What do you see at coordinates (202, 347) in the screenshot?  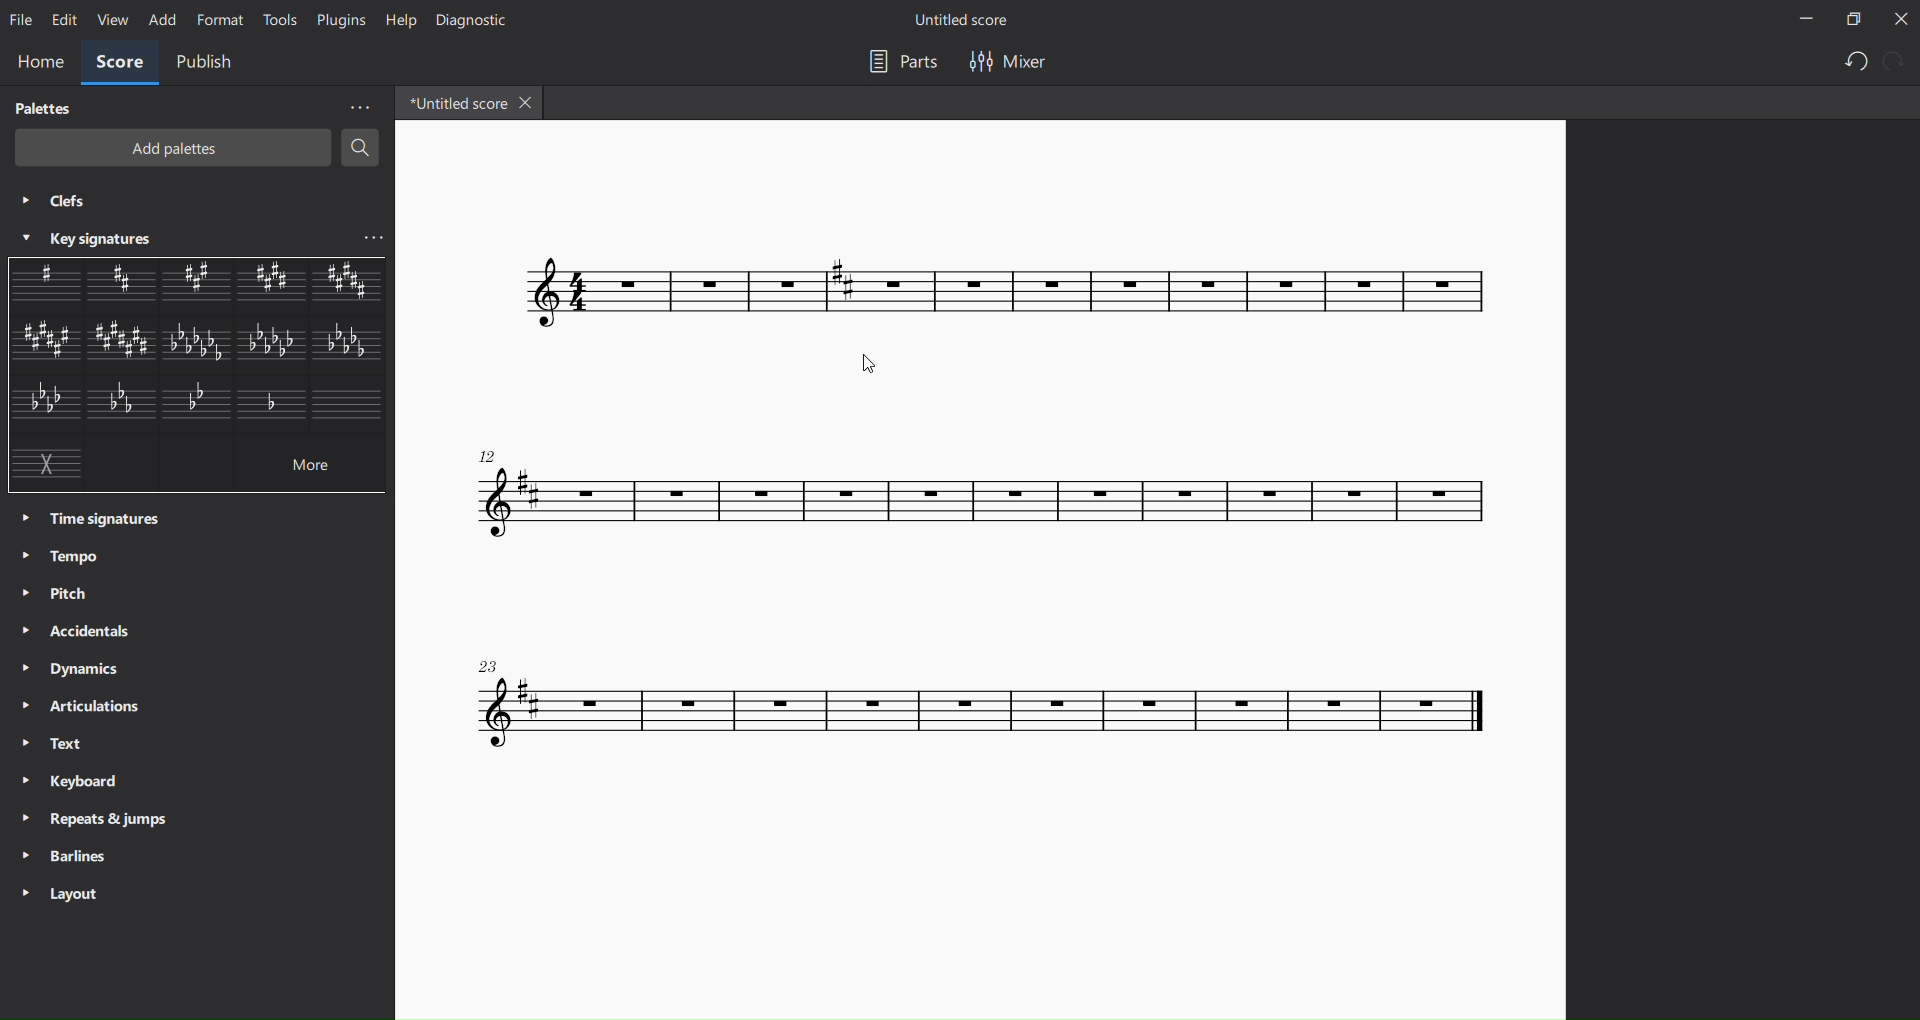 I see `other key signatures` at bounding box center [202, 347].